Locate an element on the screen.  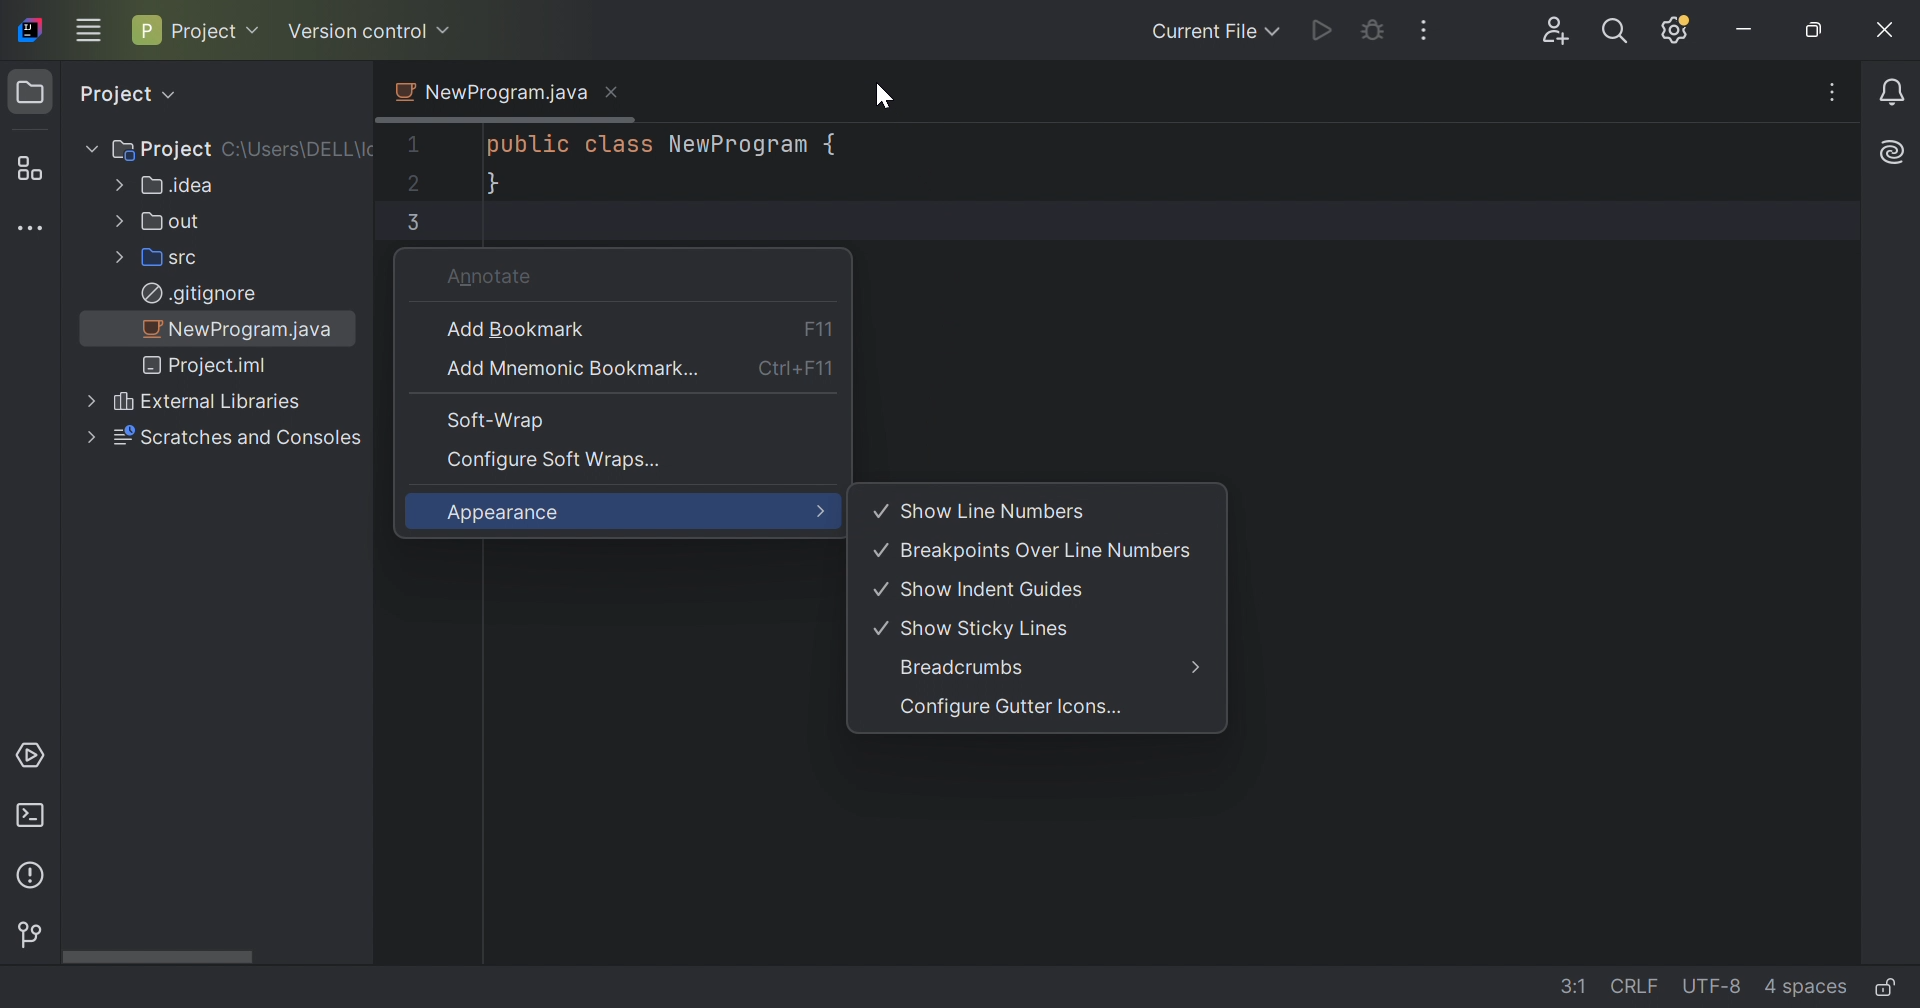
Minimize is located at coordinates (1745, 31).